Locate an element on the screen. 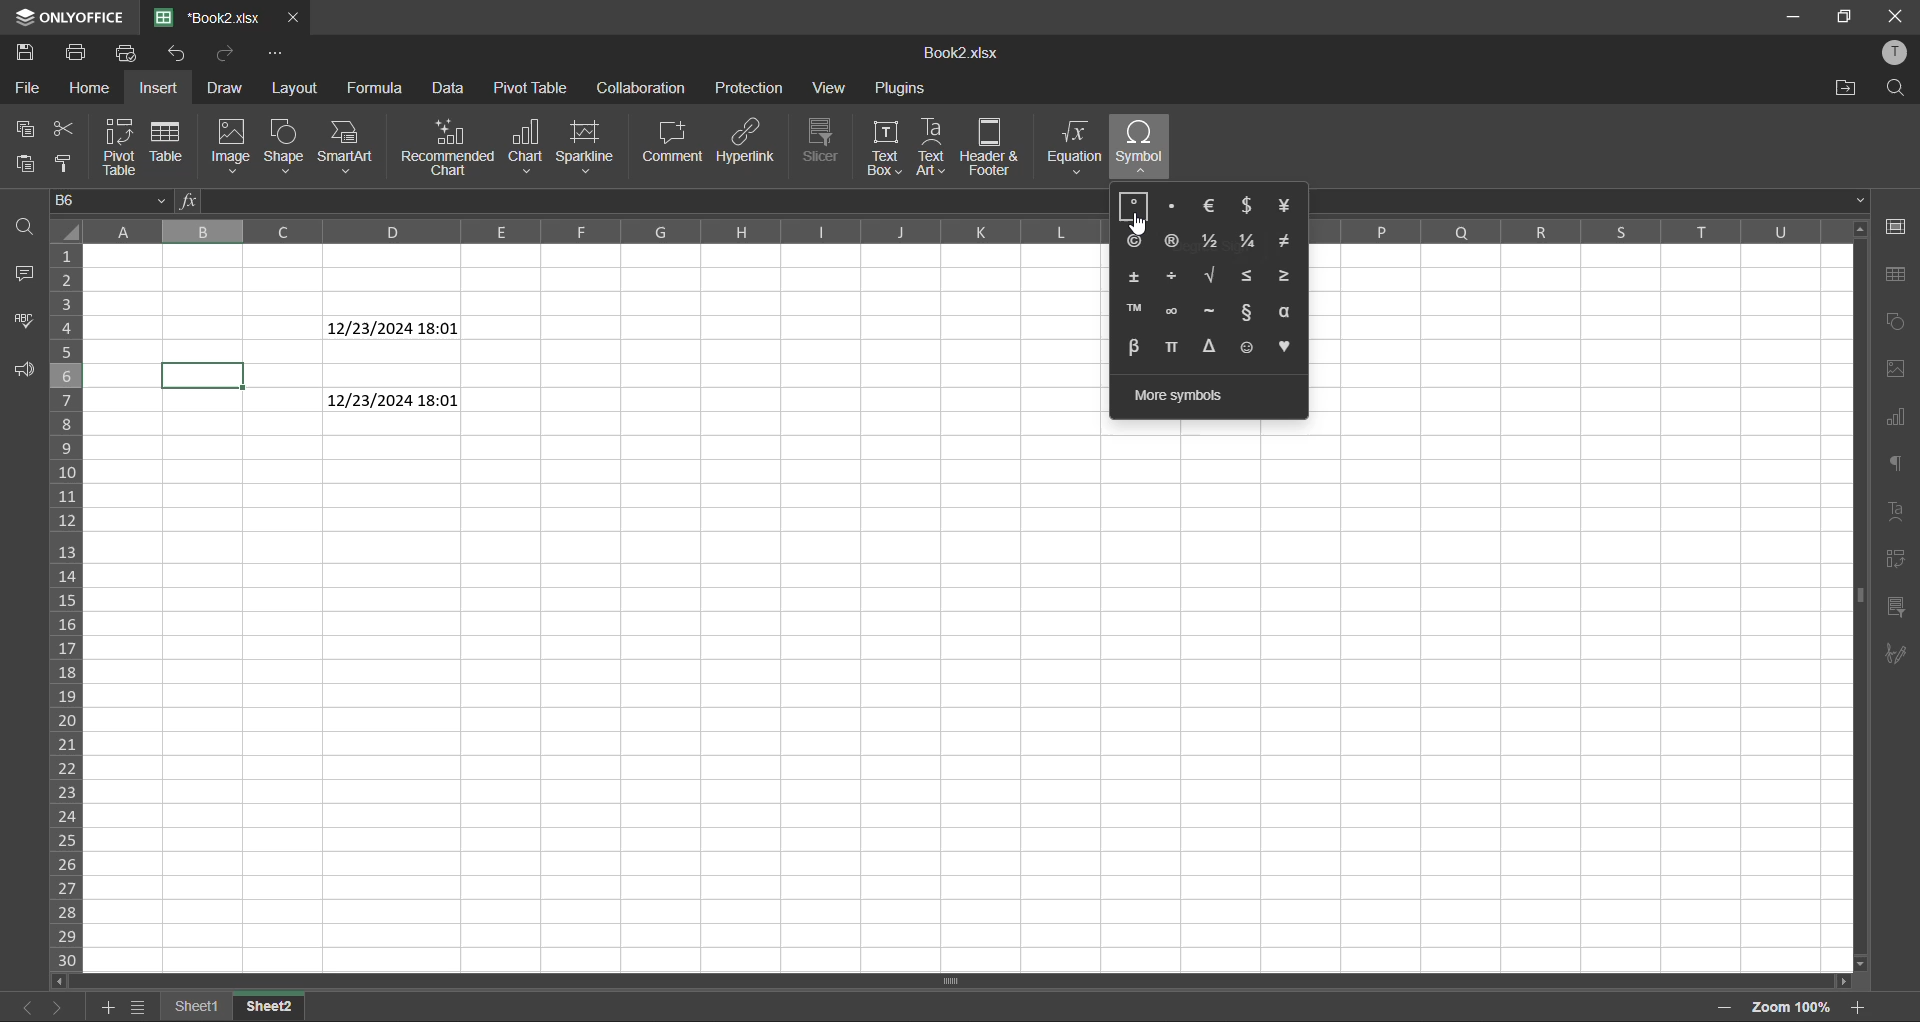 The image size is (1920, 1022). beta is located at coordinates (1133, 347).